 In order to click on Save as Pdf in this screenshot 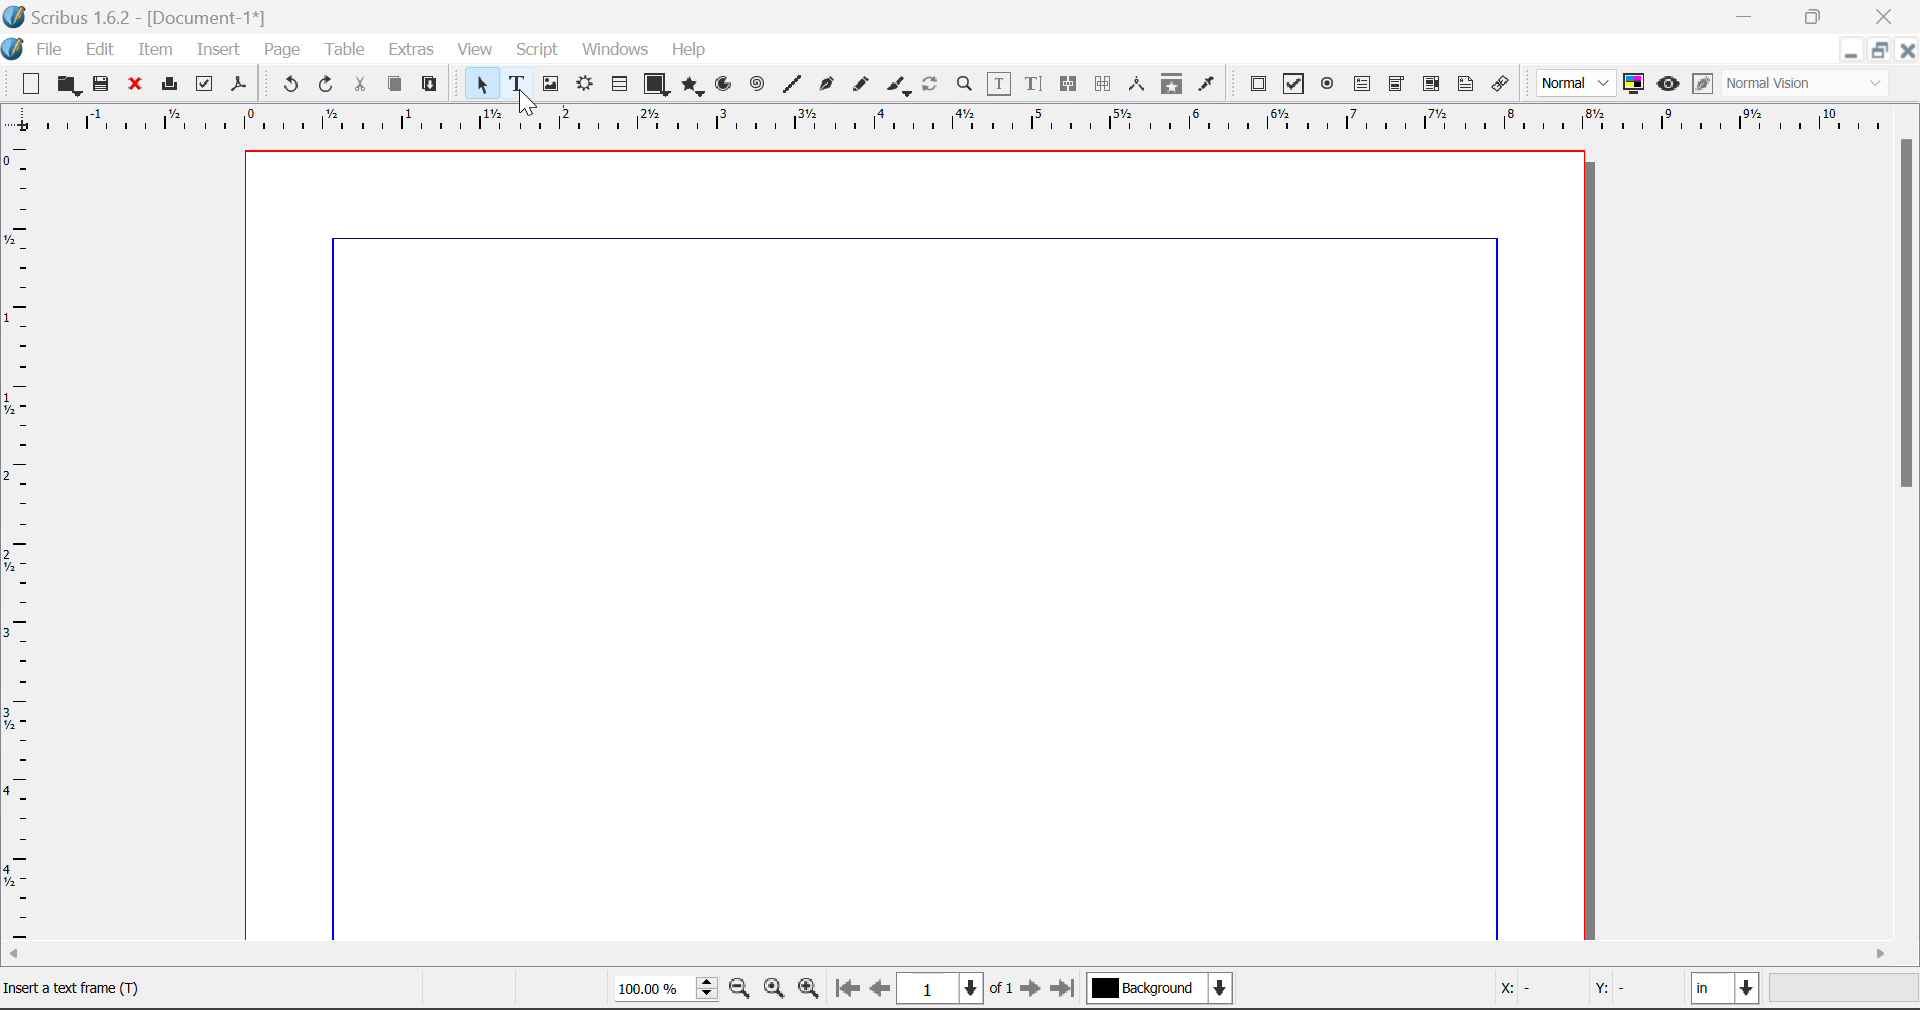, I will do `click(239, 85)`.